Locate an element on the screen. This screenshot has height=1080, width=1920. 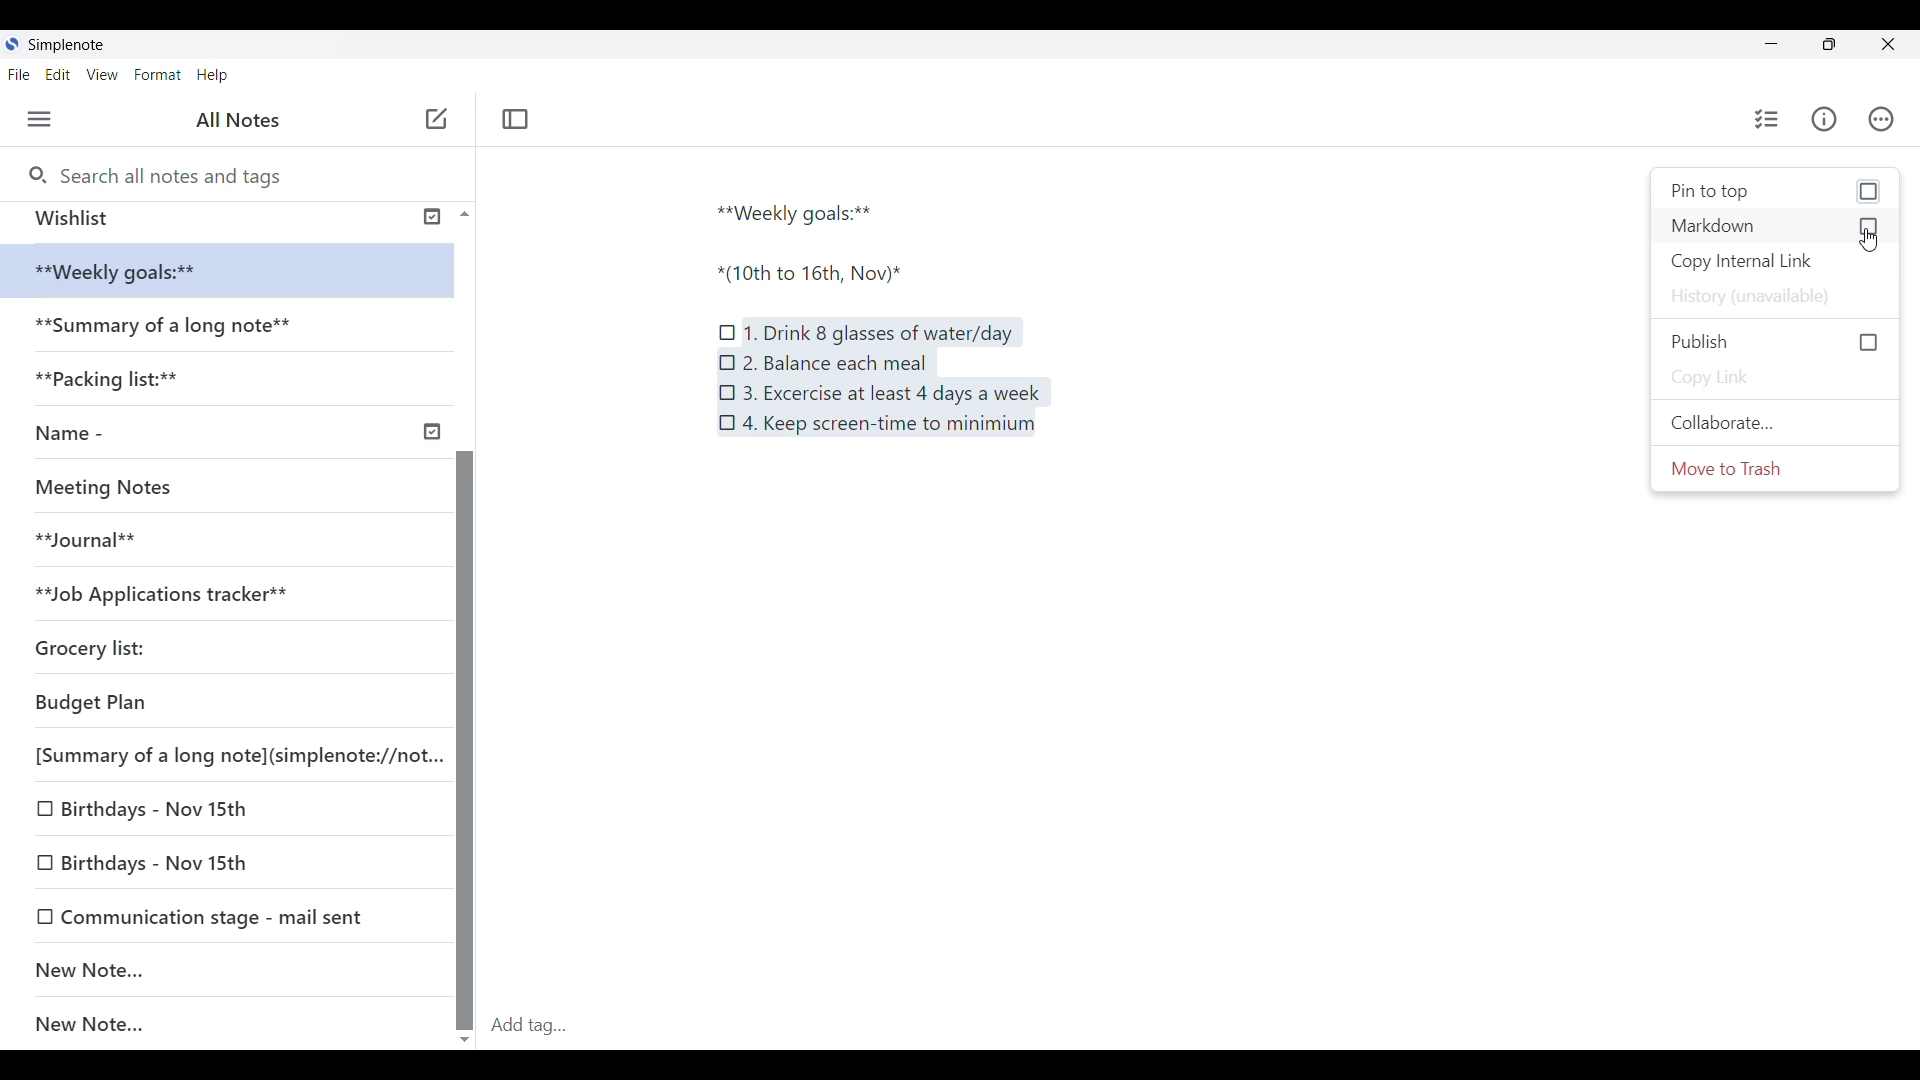
Wishlist is located at coordinates (222, 218).